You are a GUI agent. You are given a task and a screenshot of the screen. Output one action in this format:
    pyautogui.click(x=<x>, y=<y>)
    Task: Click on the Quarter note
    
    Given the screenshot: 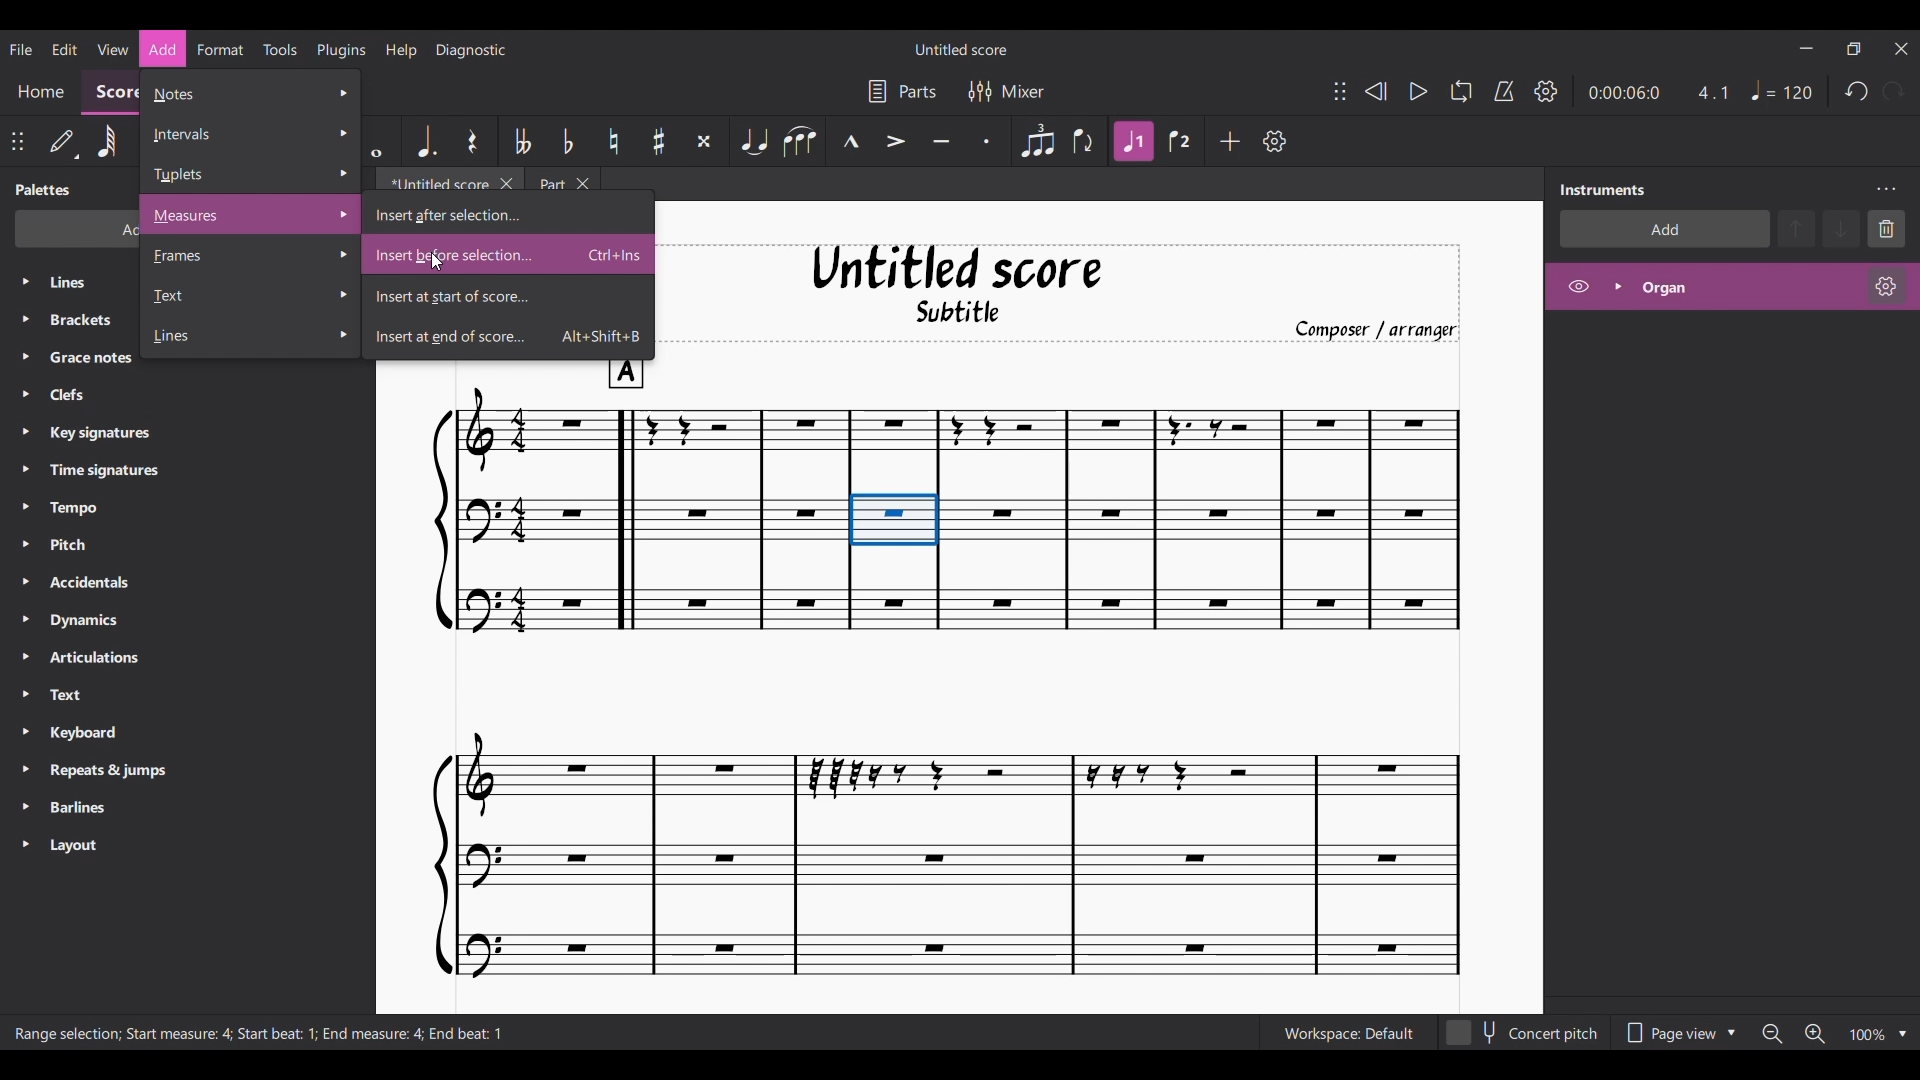 What is the action you would take?
    pyautogui.click(x=1781, y=90)
    